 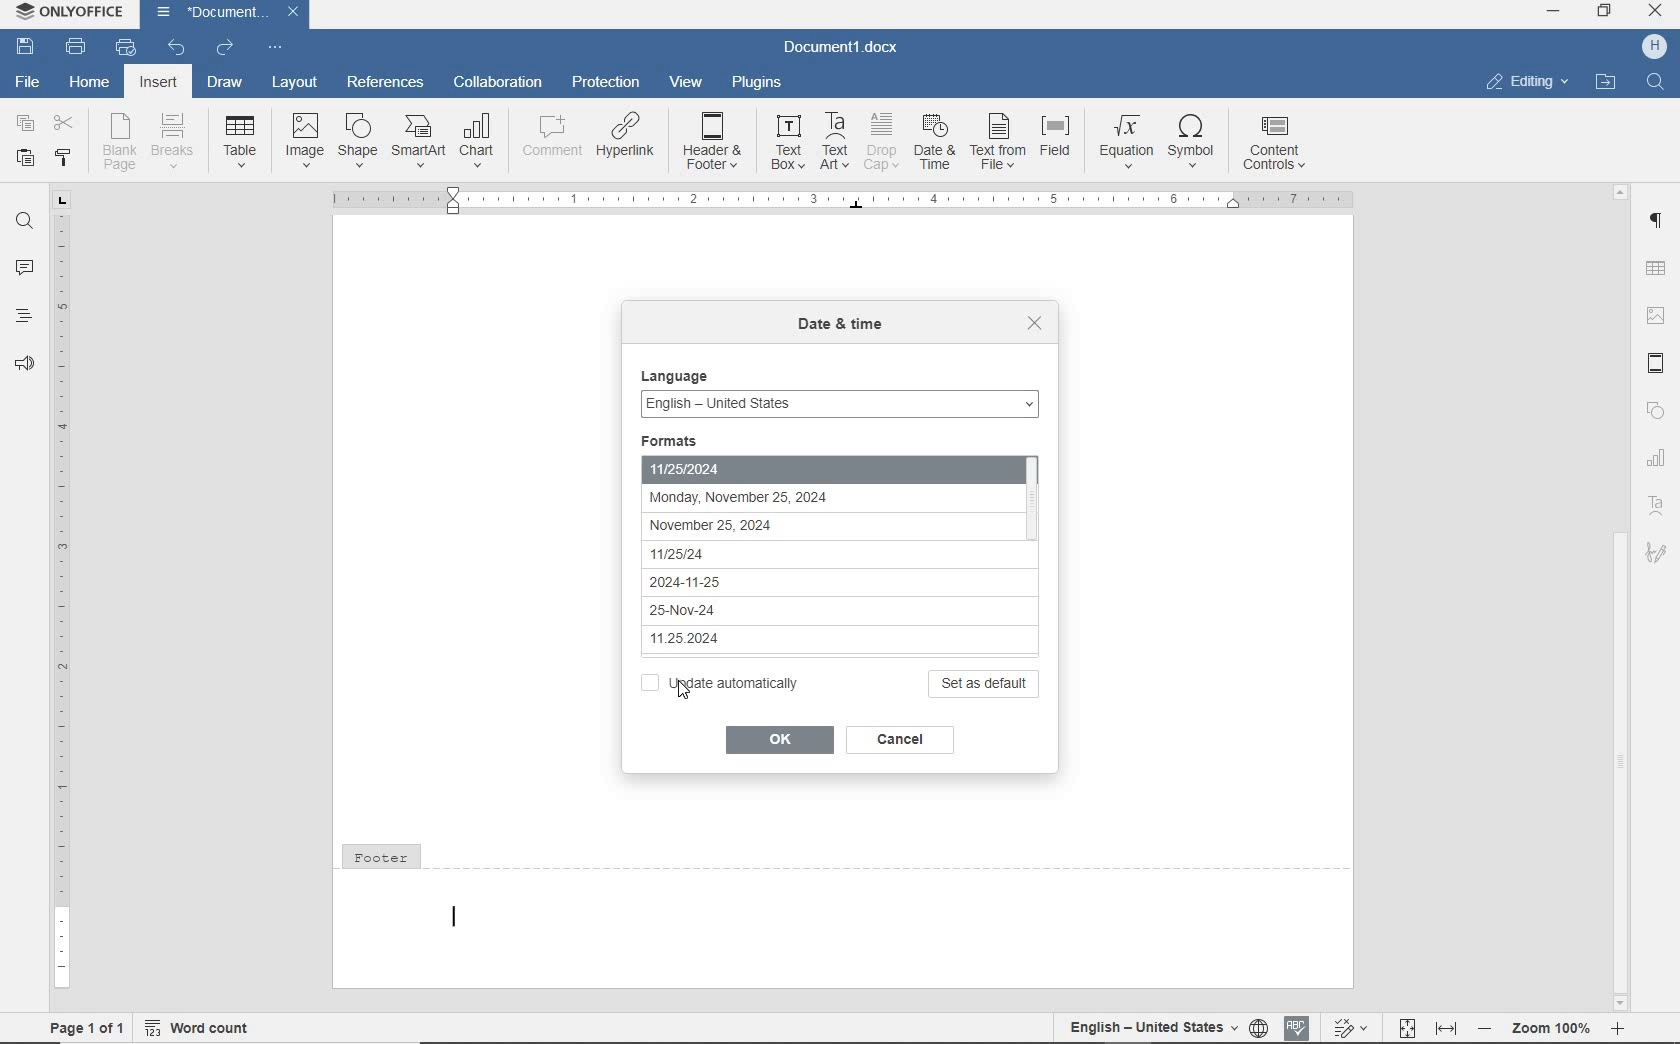 What do you see at coordinates (292, 12) in the screenshot?
I see `Close` at bounding box center [292, 12].